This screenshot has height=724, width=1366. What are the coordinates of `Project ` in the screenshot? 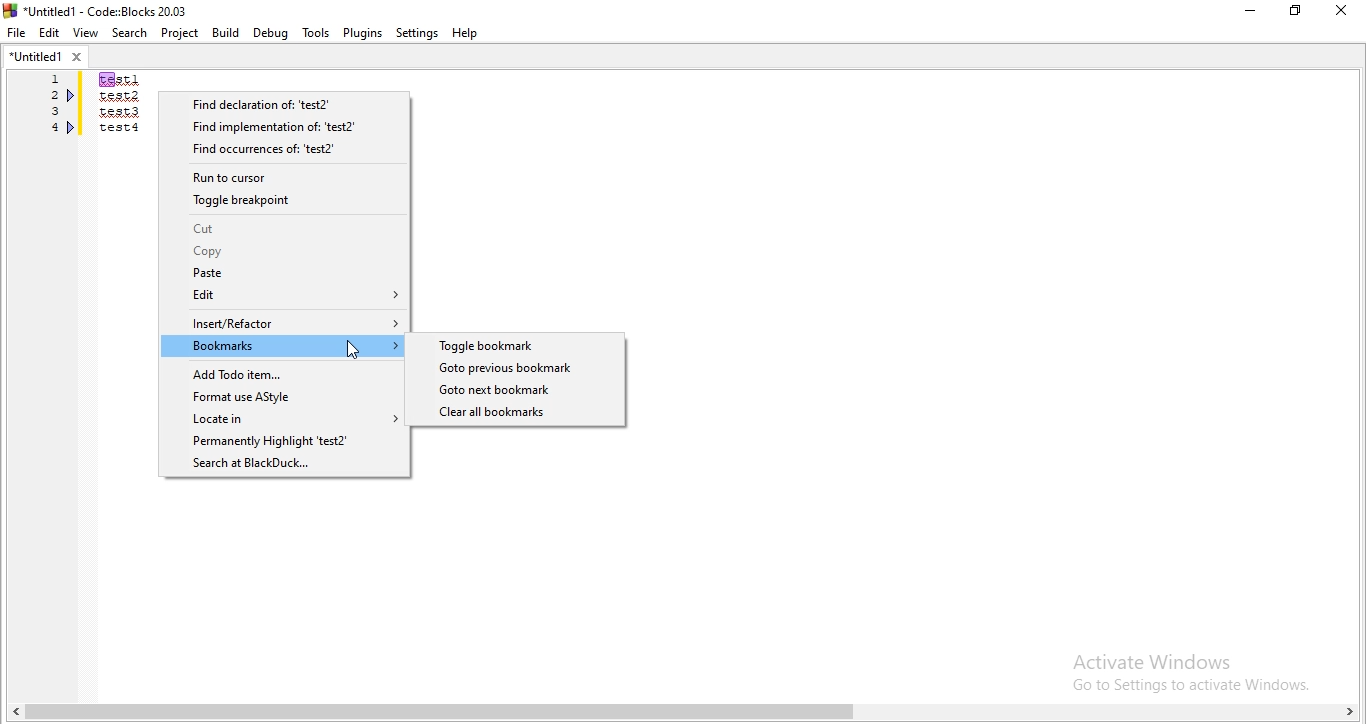 It's located at (179, 33).